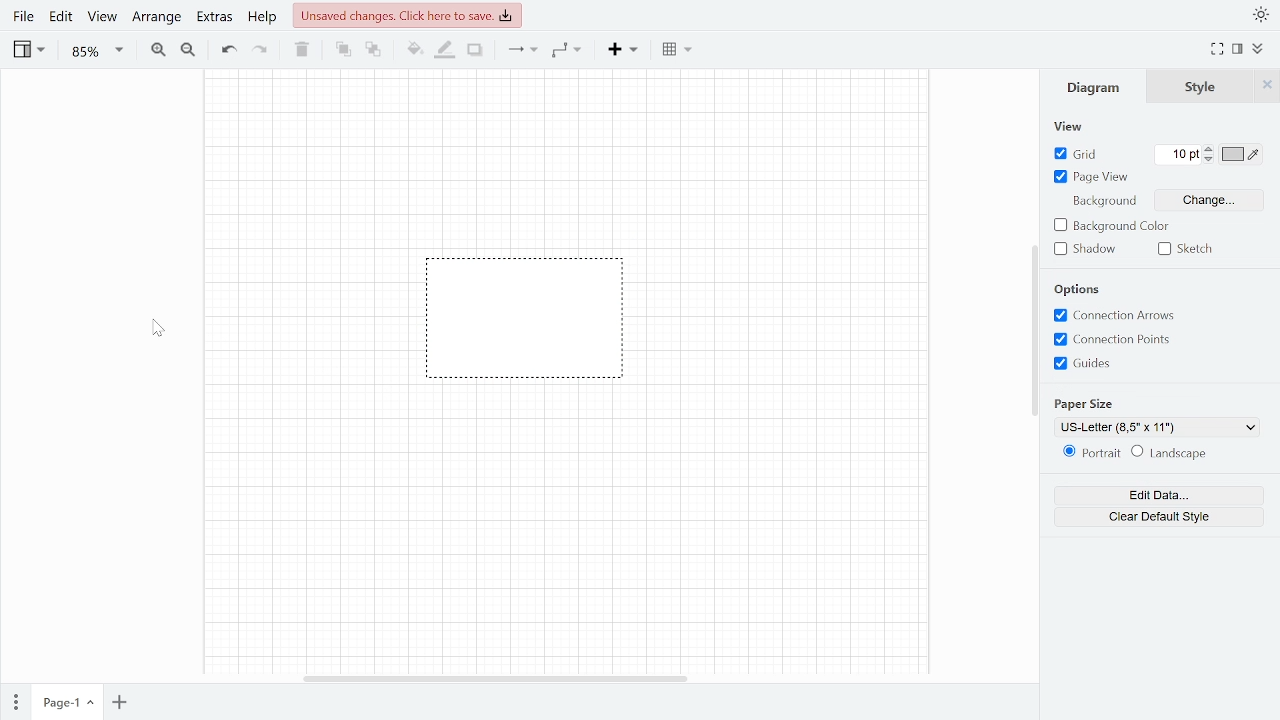 This screenshot has height=720, width=1280. I want to click on View, so click(102, 20).